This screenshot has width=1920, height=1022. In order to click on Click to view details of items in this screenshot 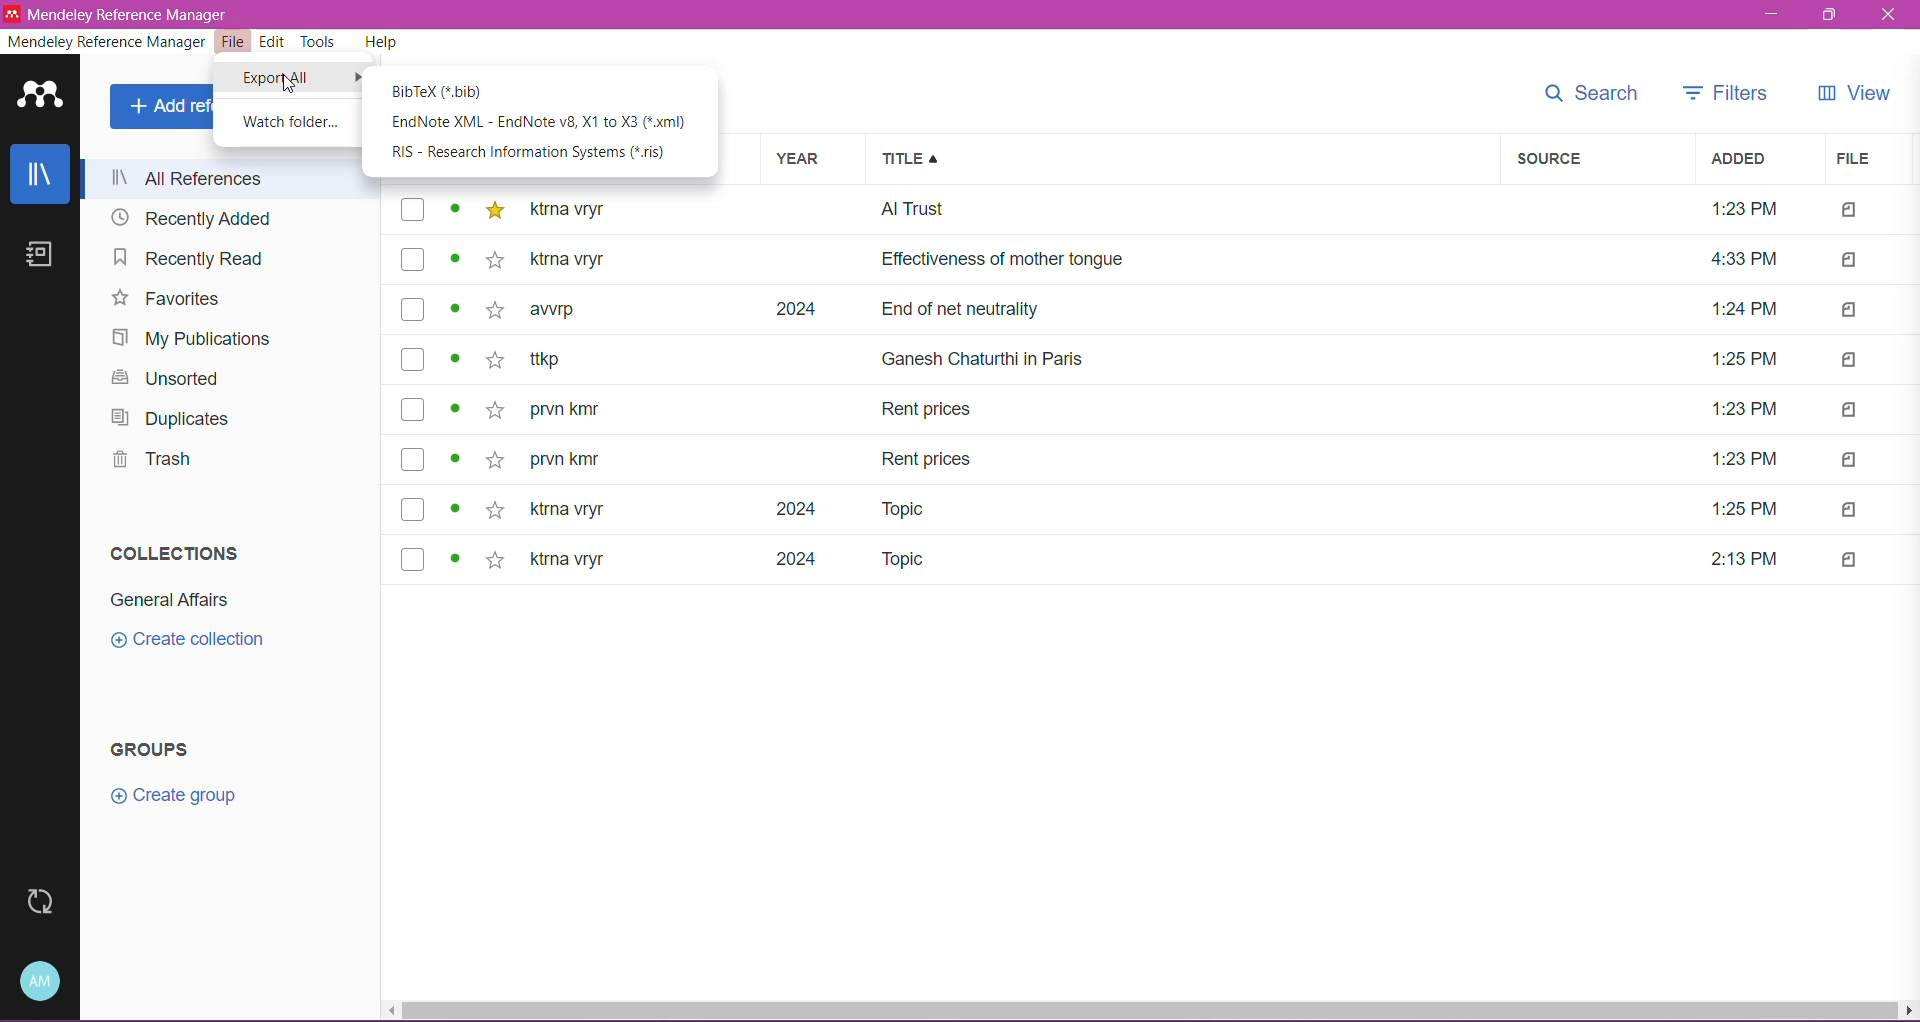, I will do `click(457, 385)`.